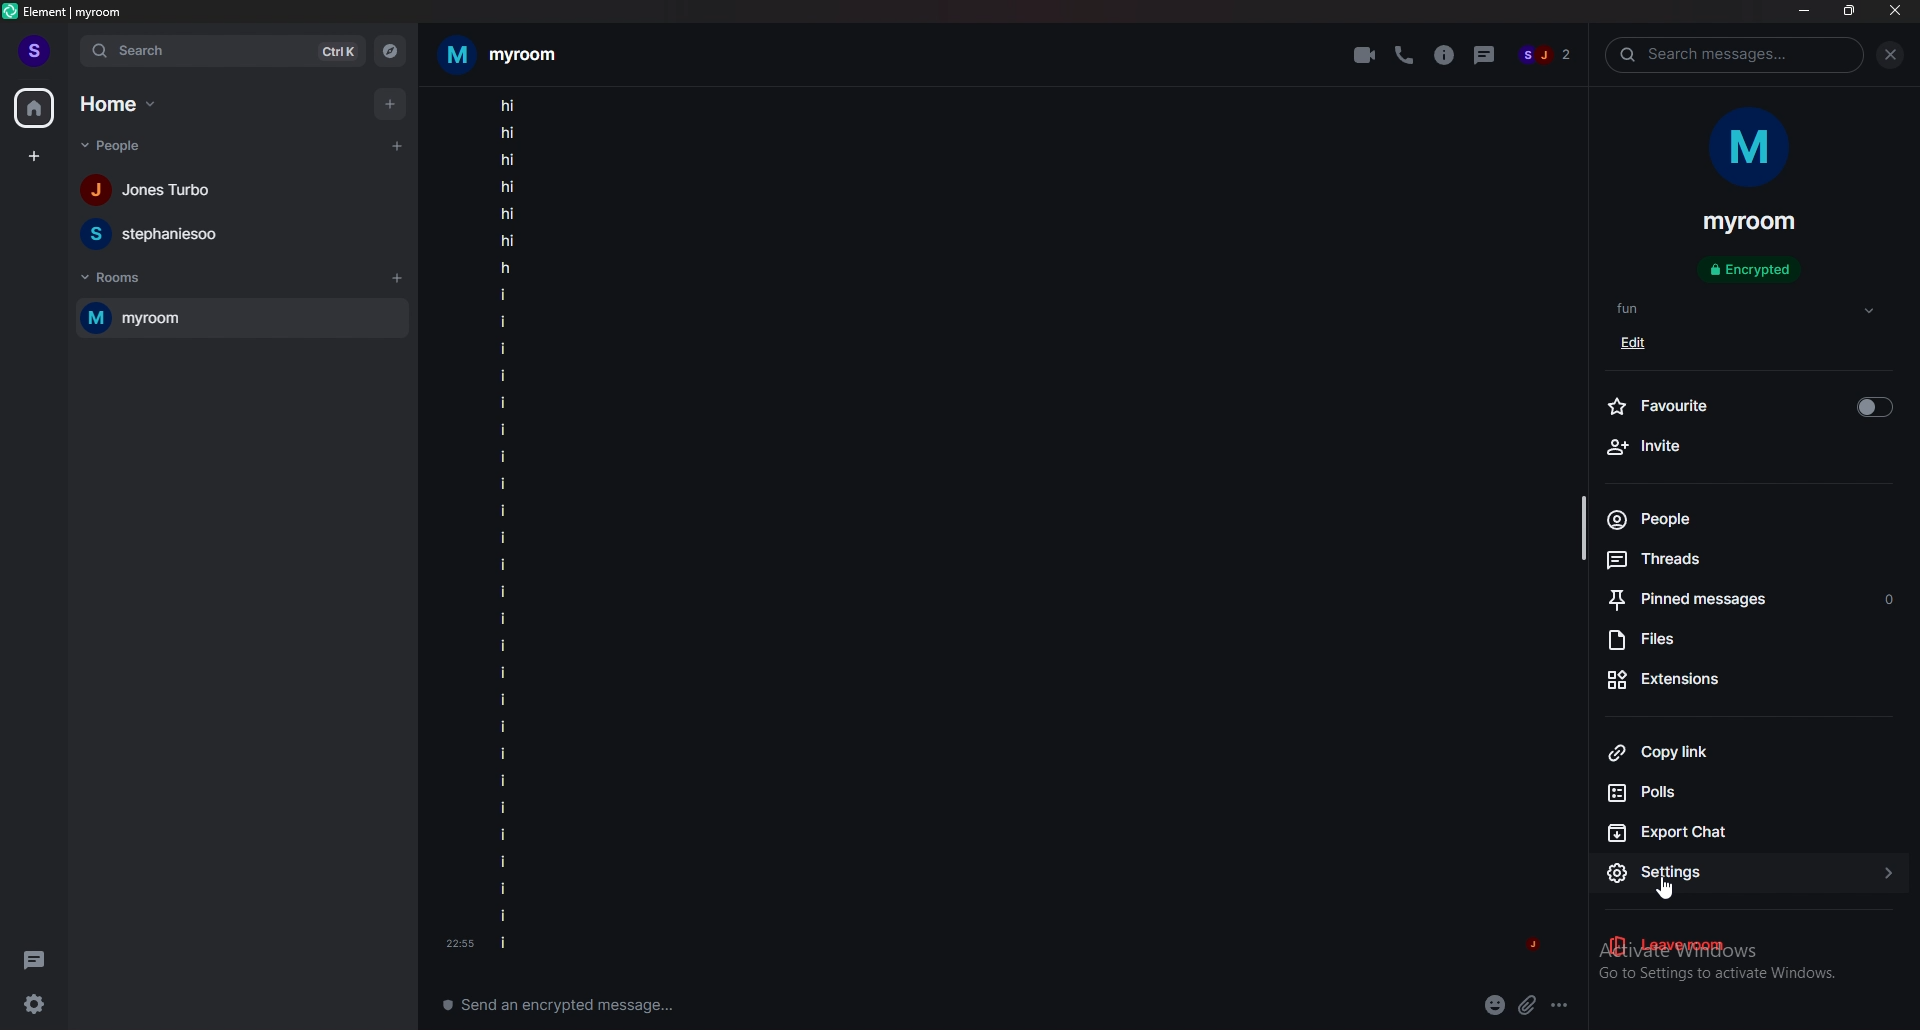 The height and width of the screenshot is (1030, 1920). What do you see at coordinates (1750, 223) in the screenshot?
I see `room name` at bounding box center [1750, 223].